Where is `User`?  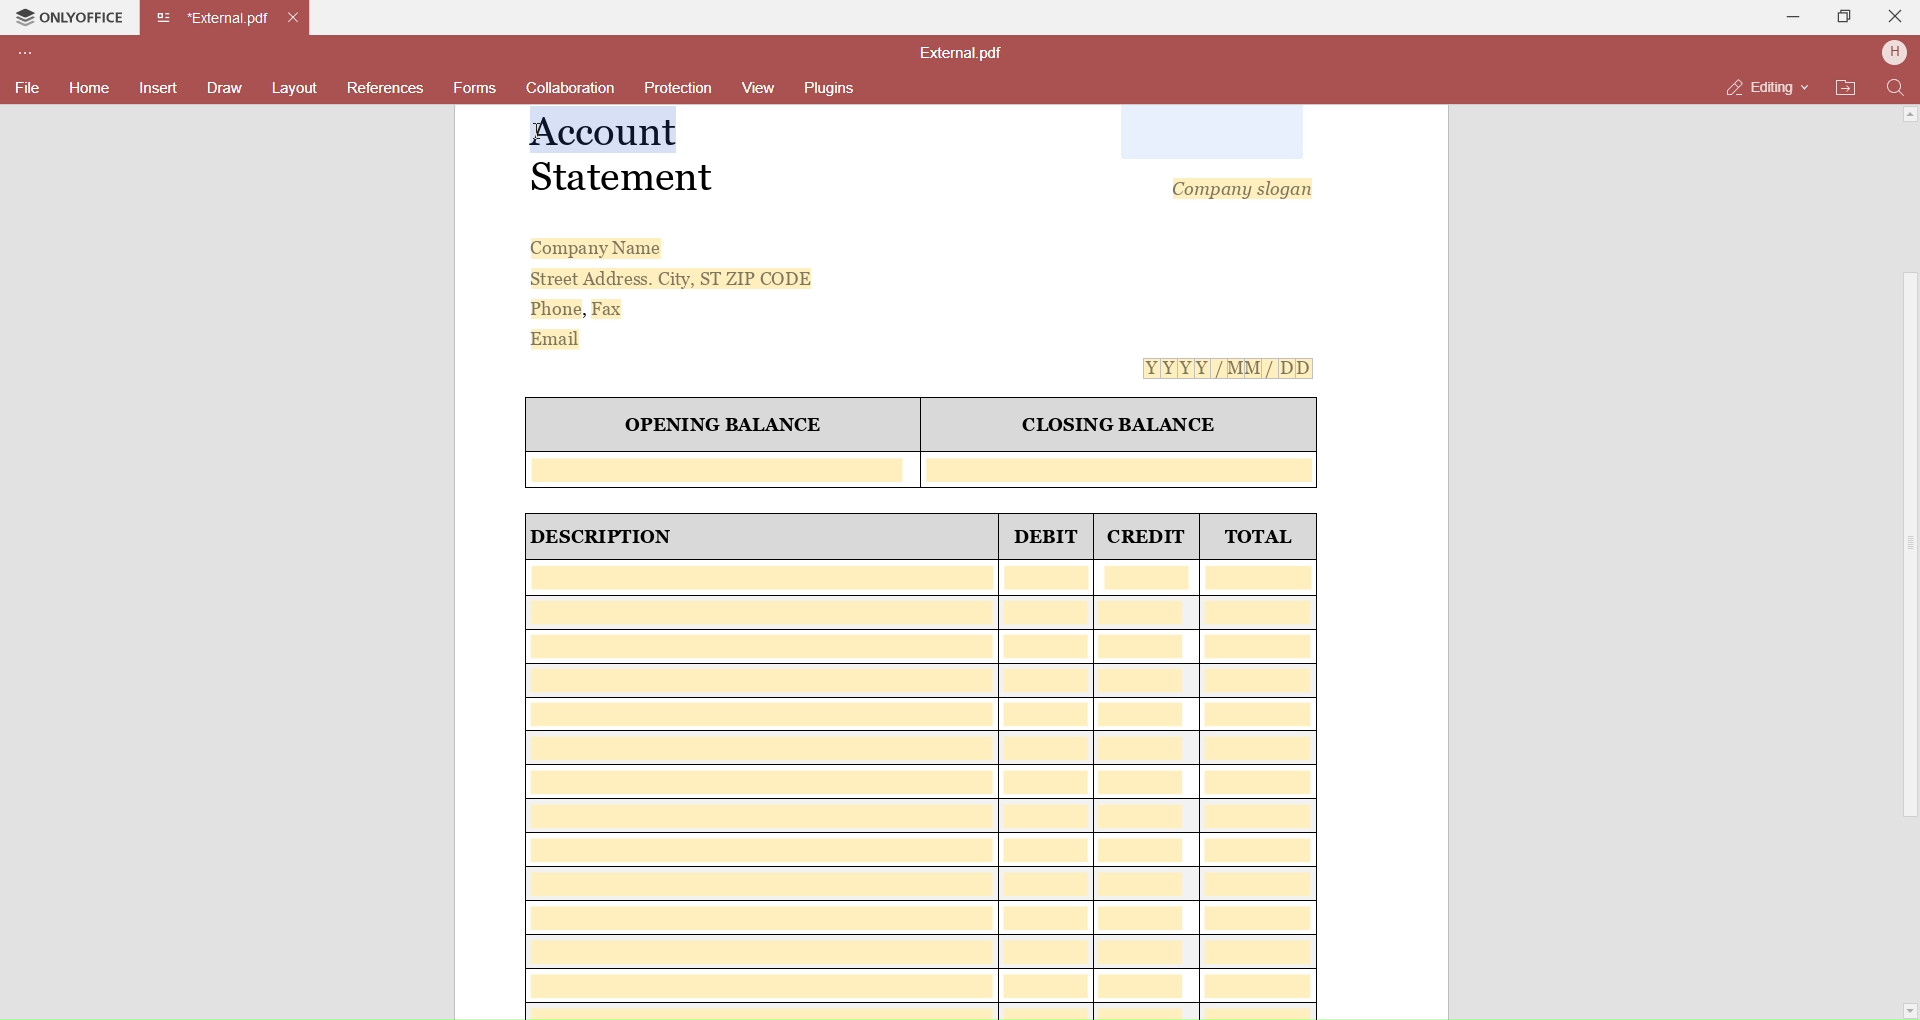 User is located at coordinates (1894, 54).